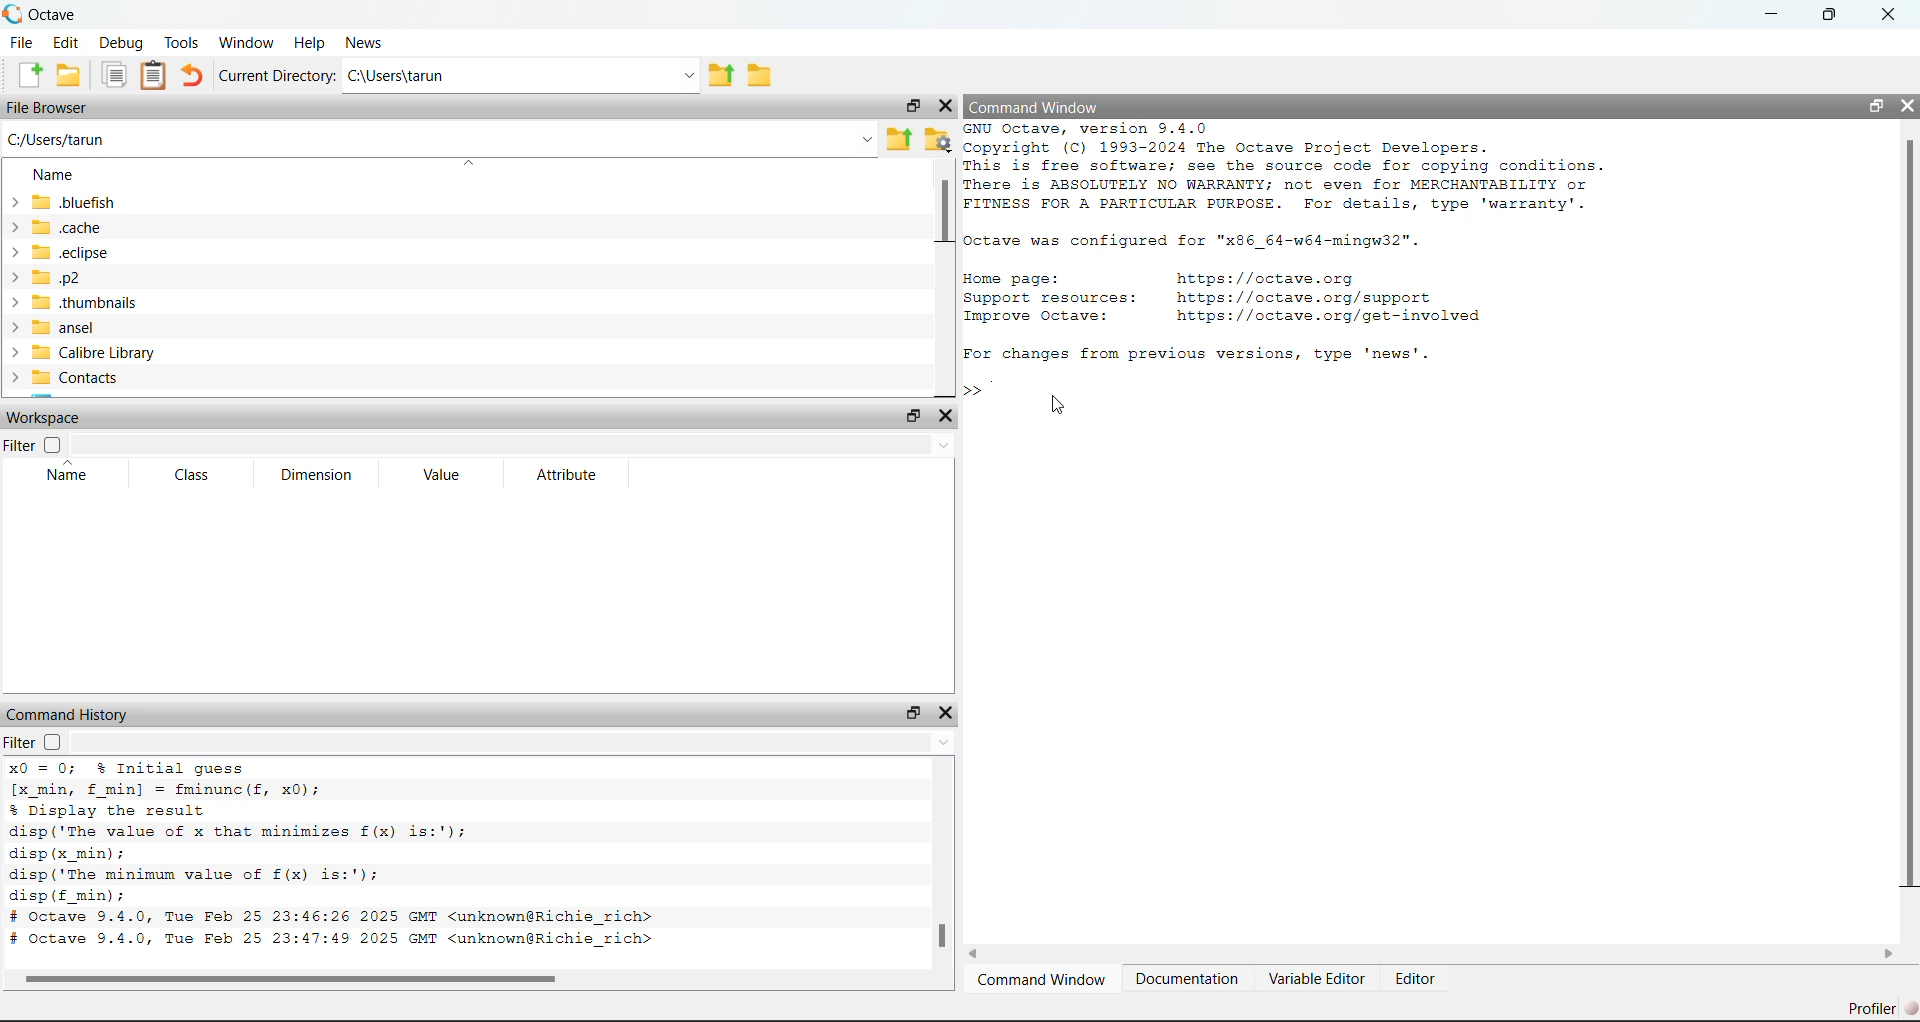  I want to click on Dropdown, so click(864, 137).